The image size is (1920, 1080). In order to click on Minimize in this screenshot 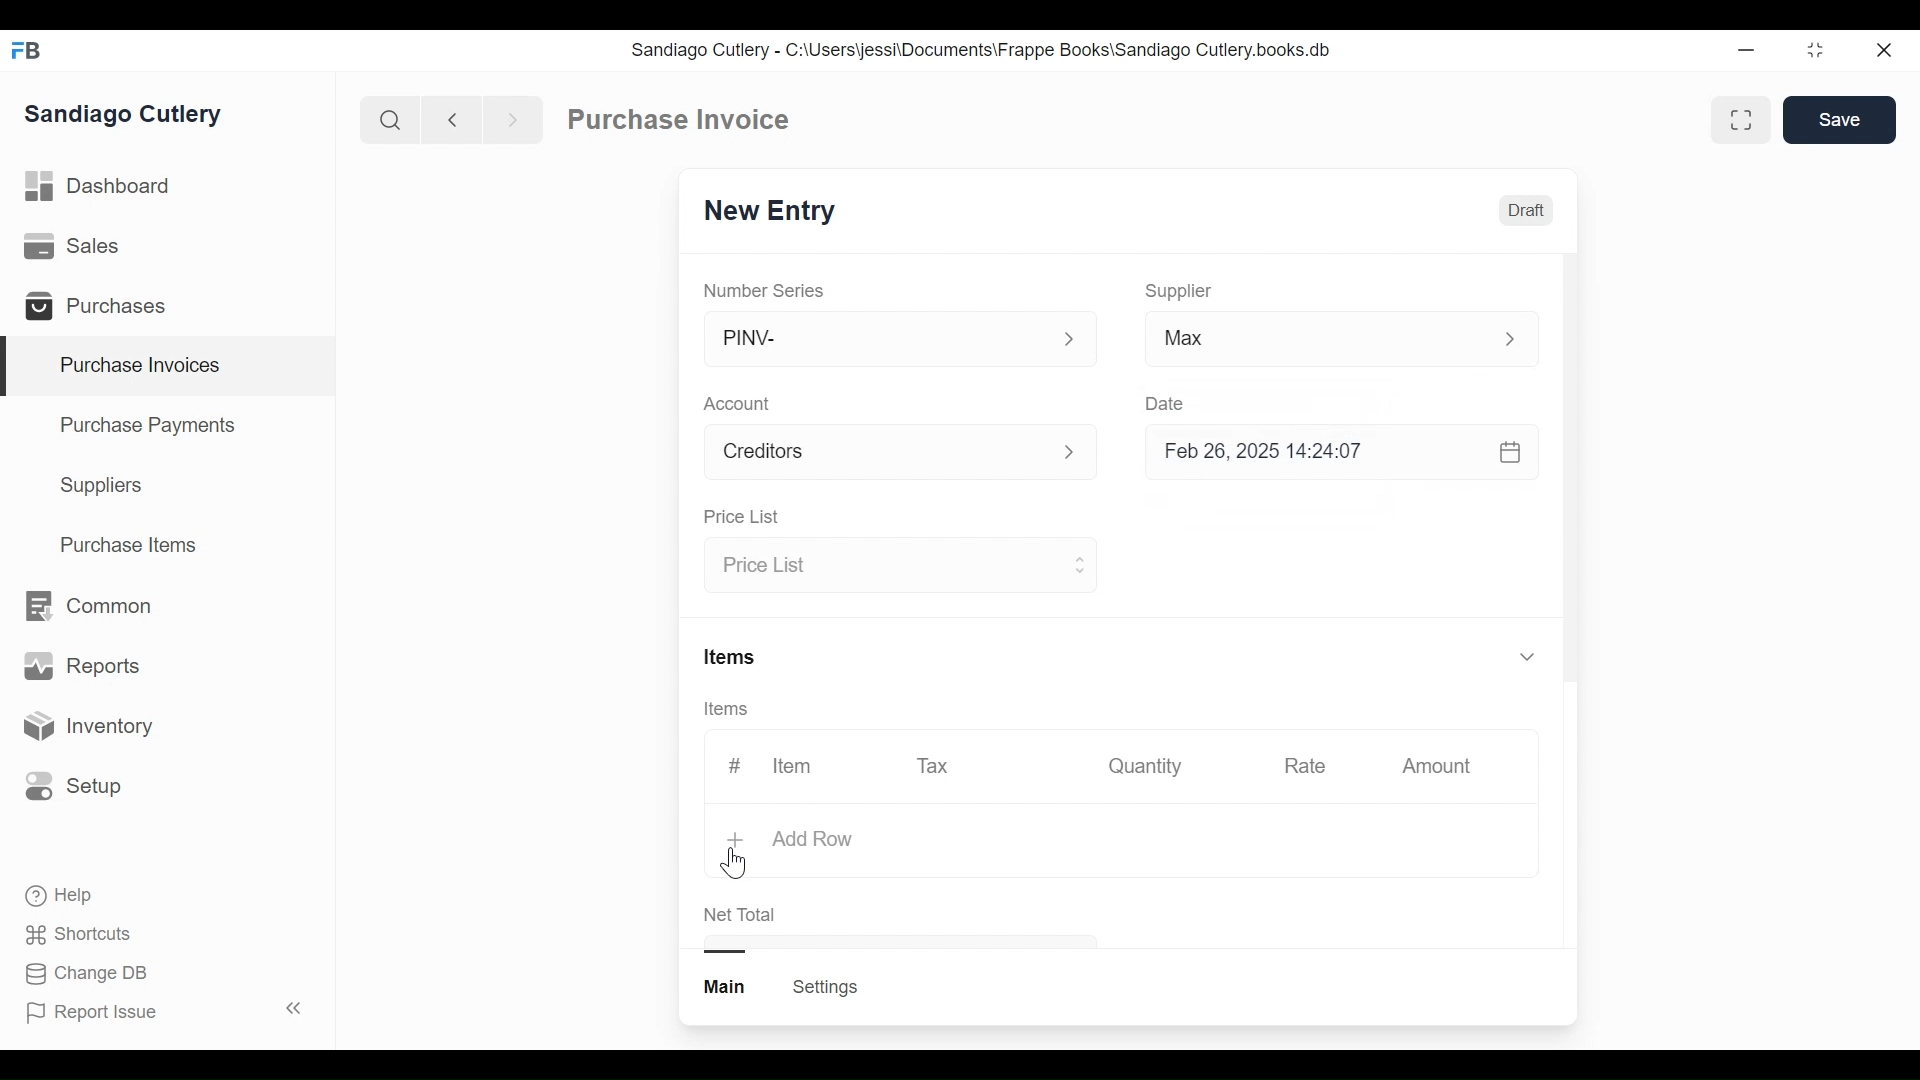, I will do `click(1742, 51)`.